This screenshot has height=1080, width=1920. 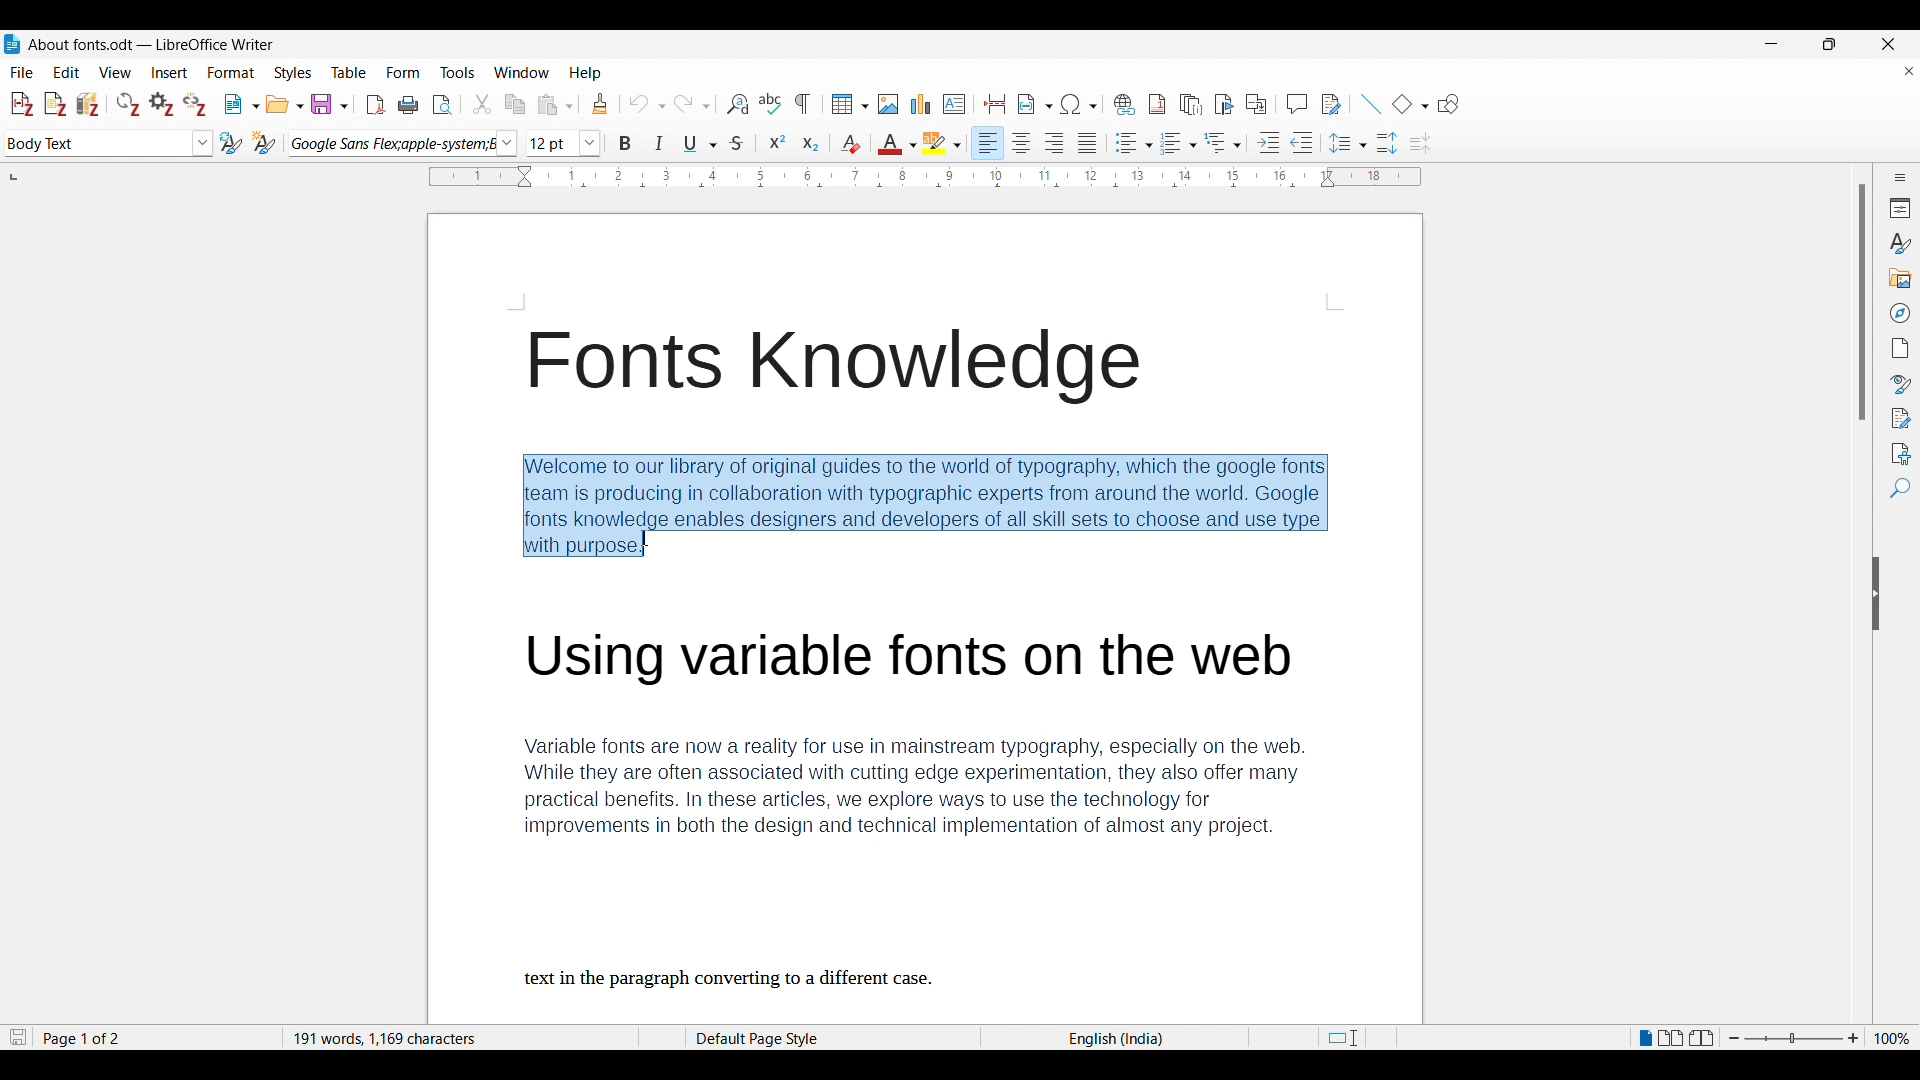 What do you see at coordinates (1863, 302) in the screenshot?
I see `Vertical slide bar` at bounding box center [1863, 302].